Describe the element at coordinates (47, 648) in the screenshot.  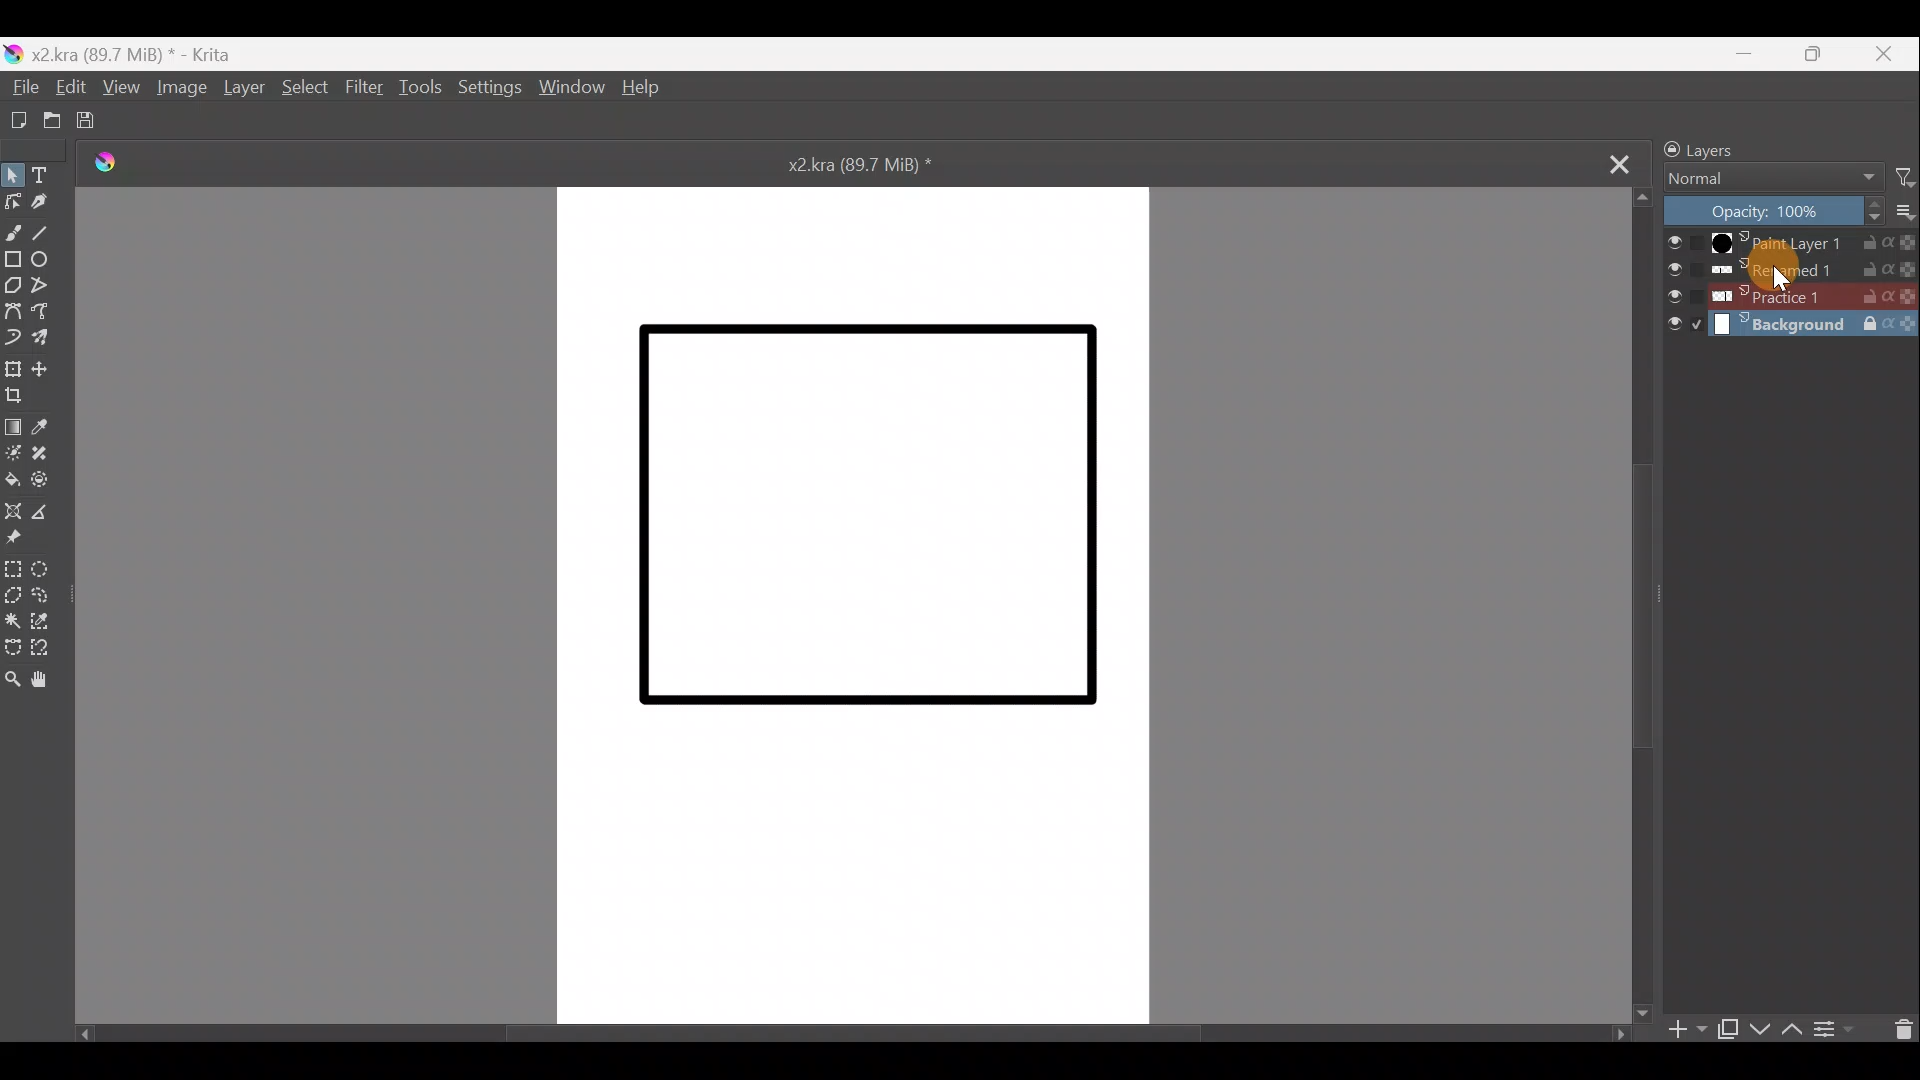
I see `Magnetic curve selection tool` at that location.